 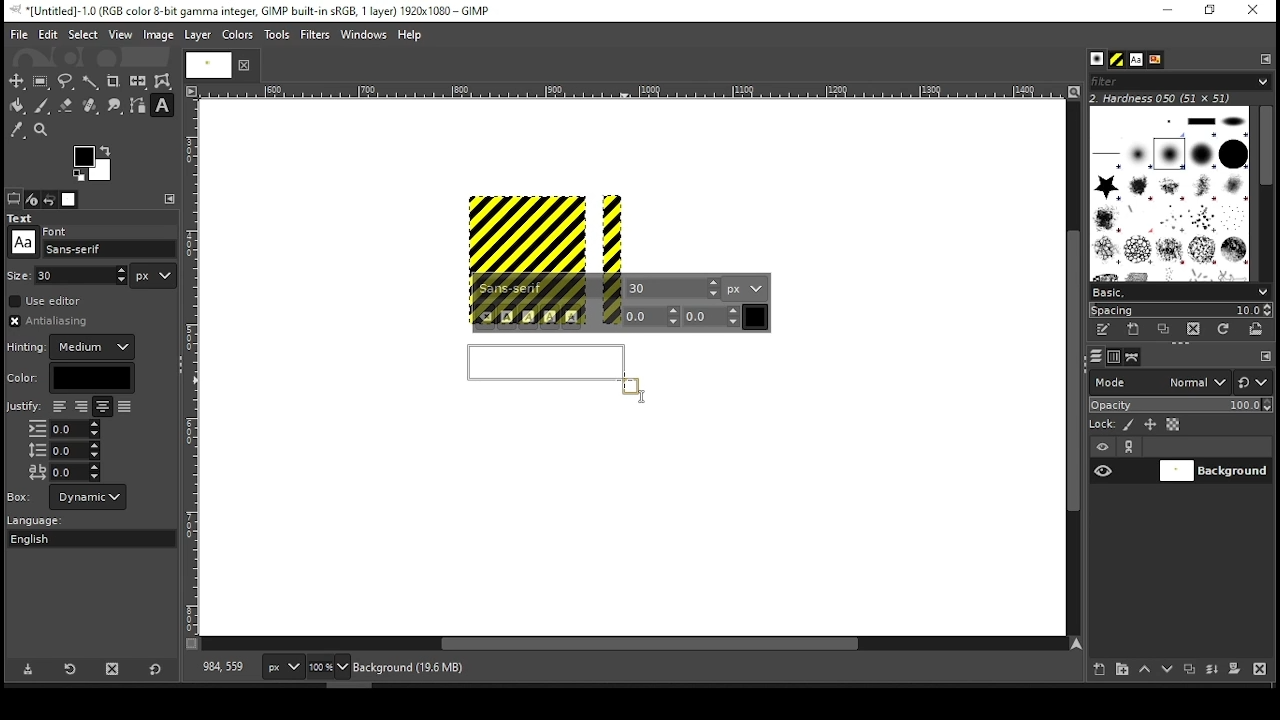 I want to click on px, so click(x=282, y=669).